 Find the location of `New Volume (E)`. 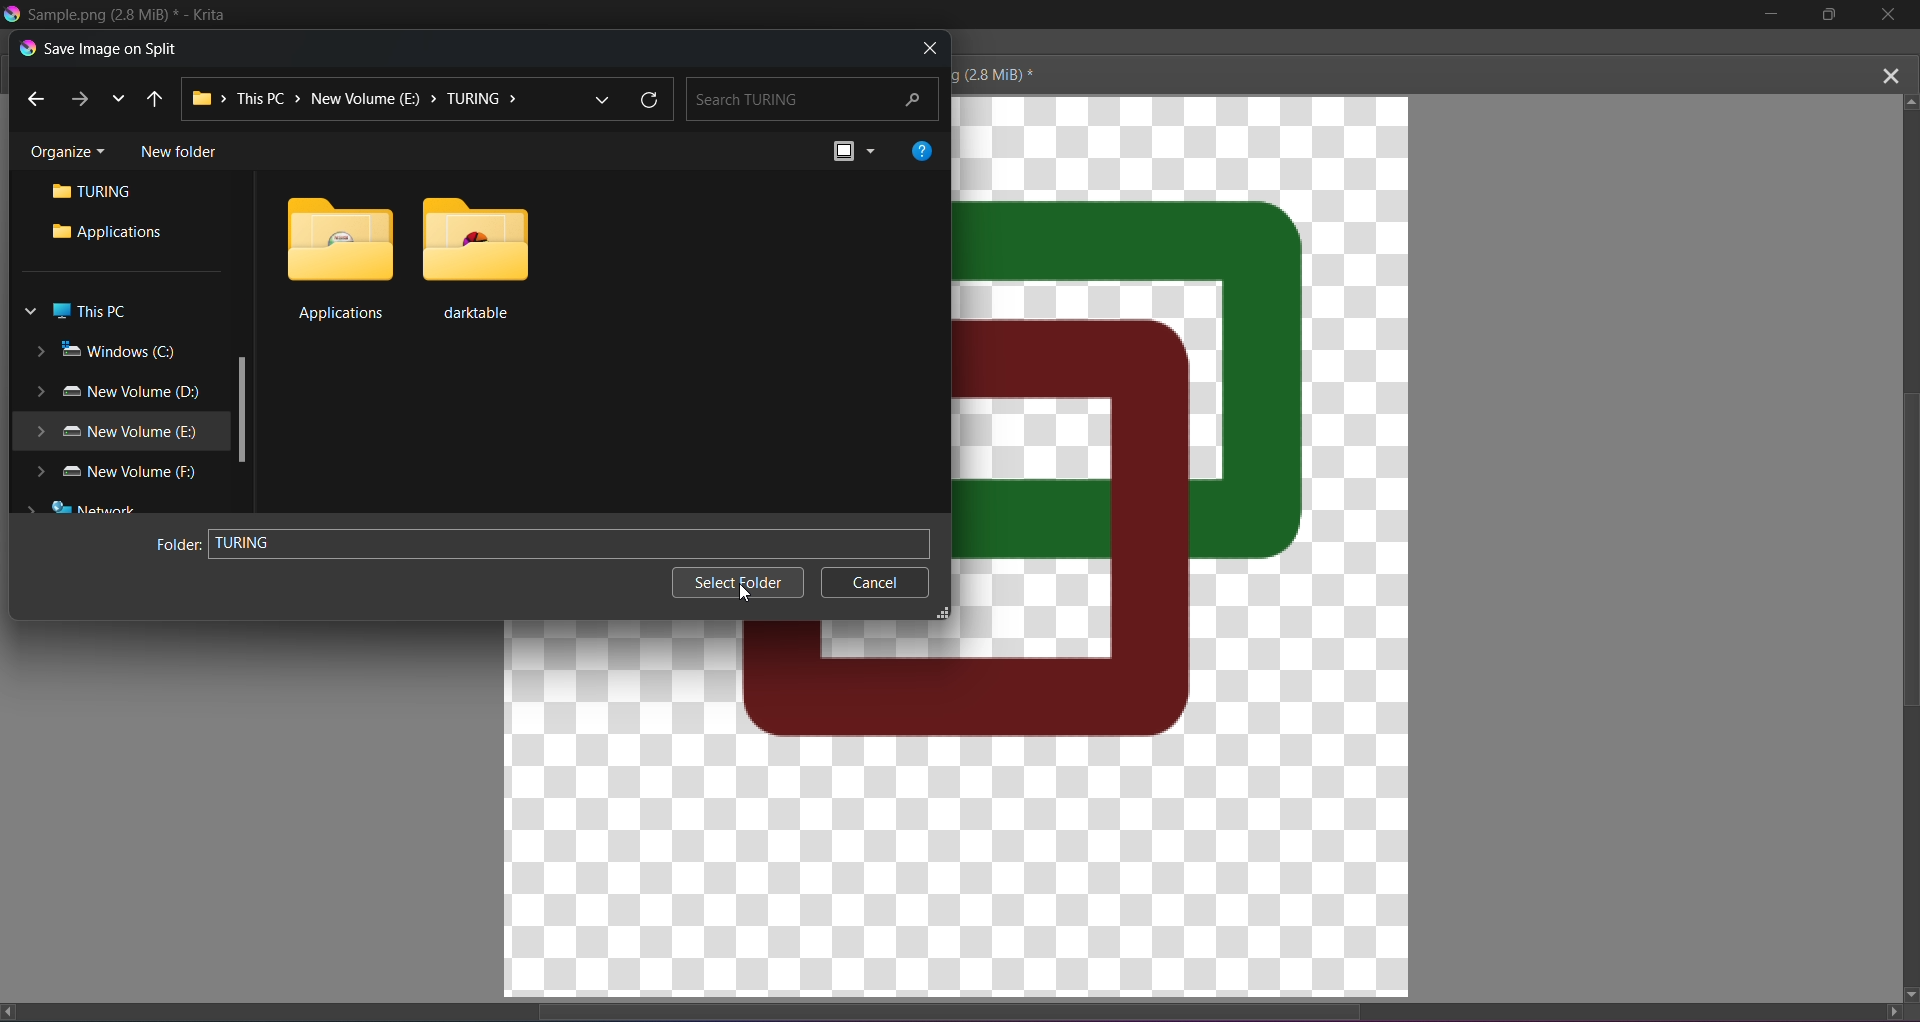

New Volume (E) is located at coordinates (109, 433).